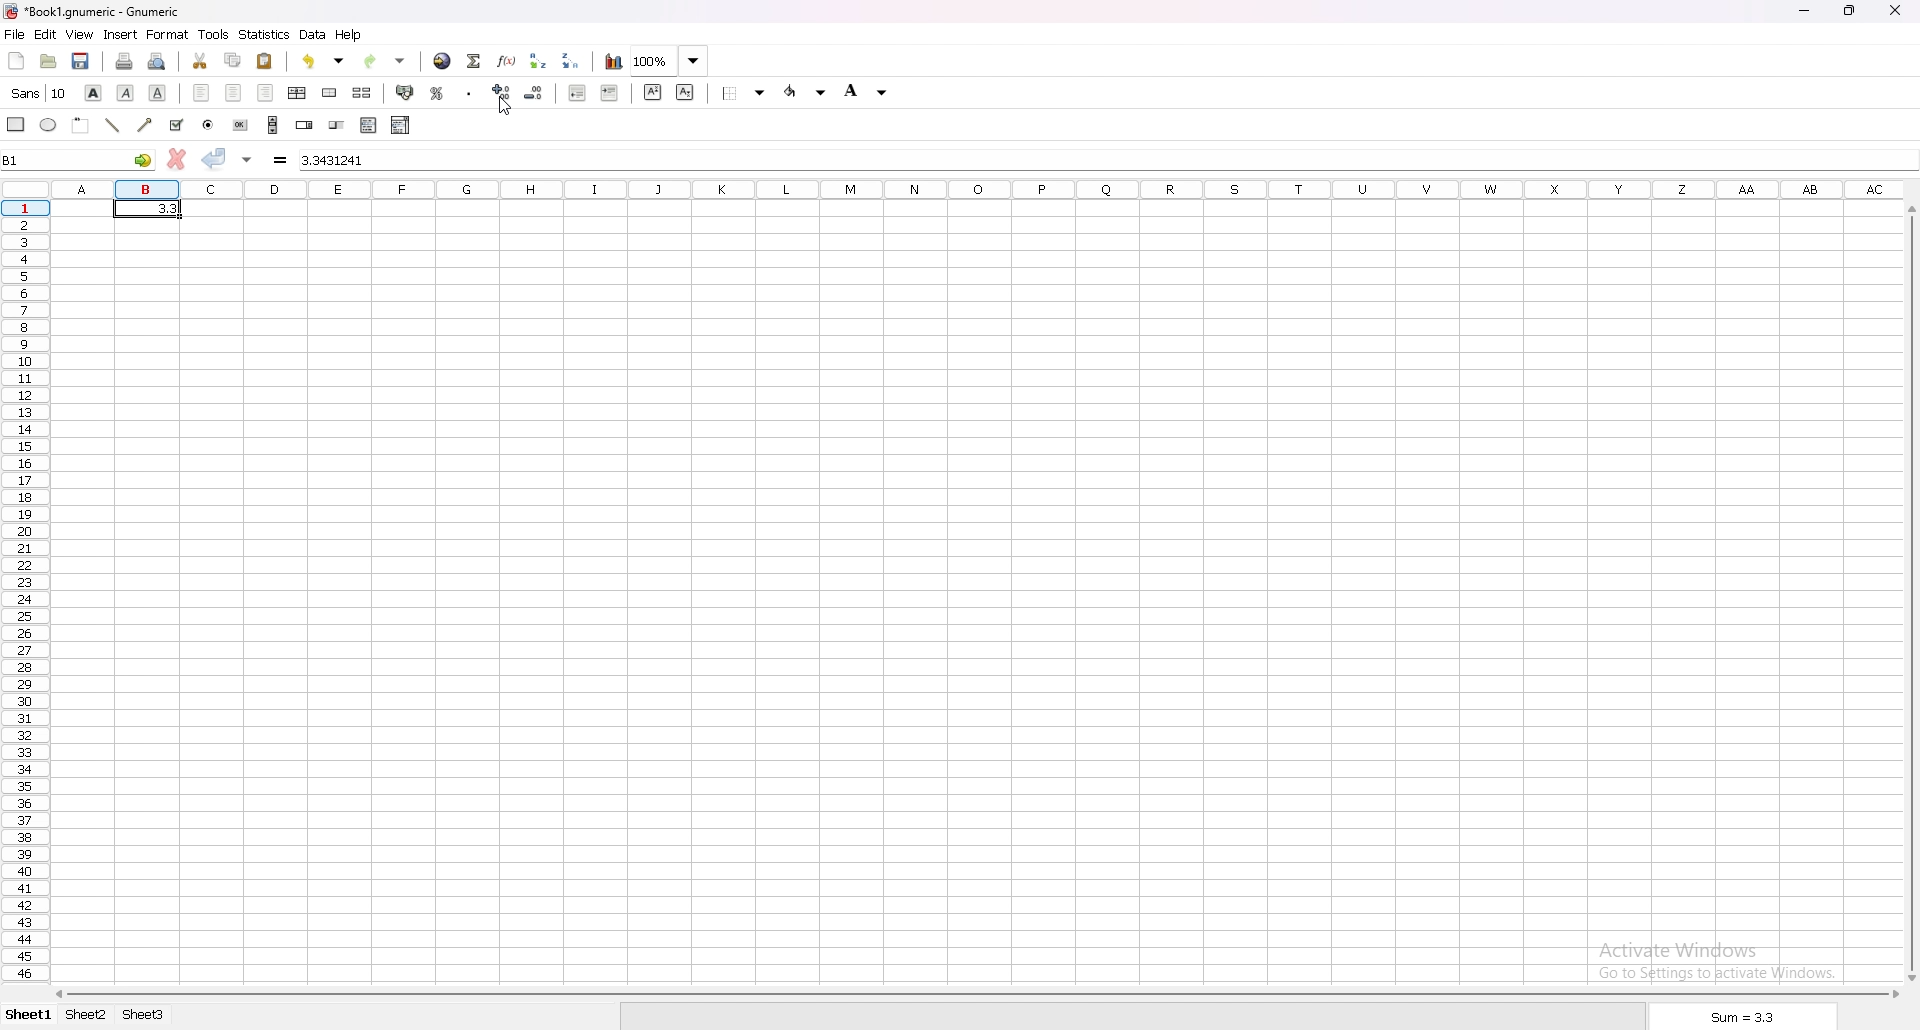 The image size is (1920, 1030). What do you see at coordinates (17, 59) in the screenshot?
I see `new` at bounding box center [17, 59].